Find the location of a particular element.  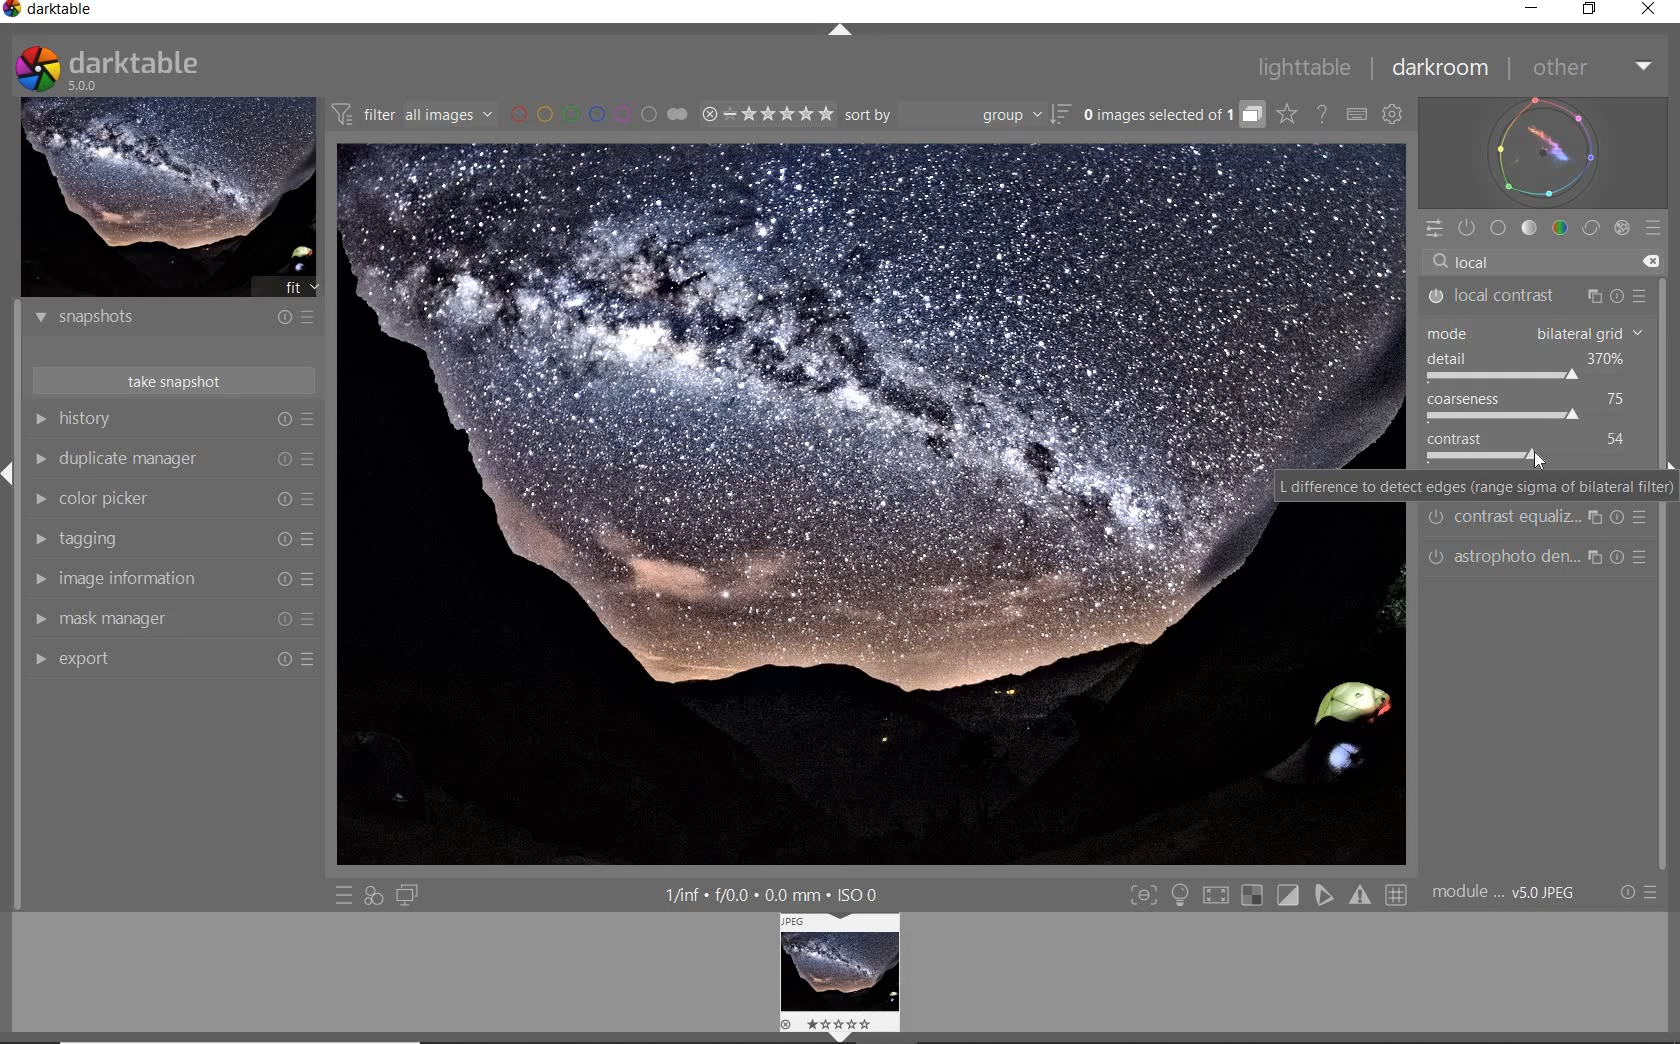

EXPAND is located at coordinates (10, 472).